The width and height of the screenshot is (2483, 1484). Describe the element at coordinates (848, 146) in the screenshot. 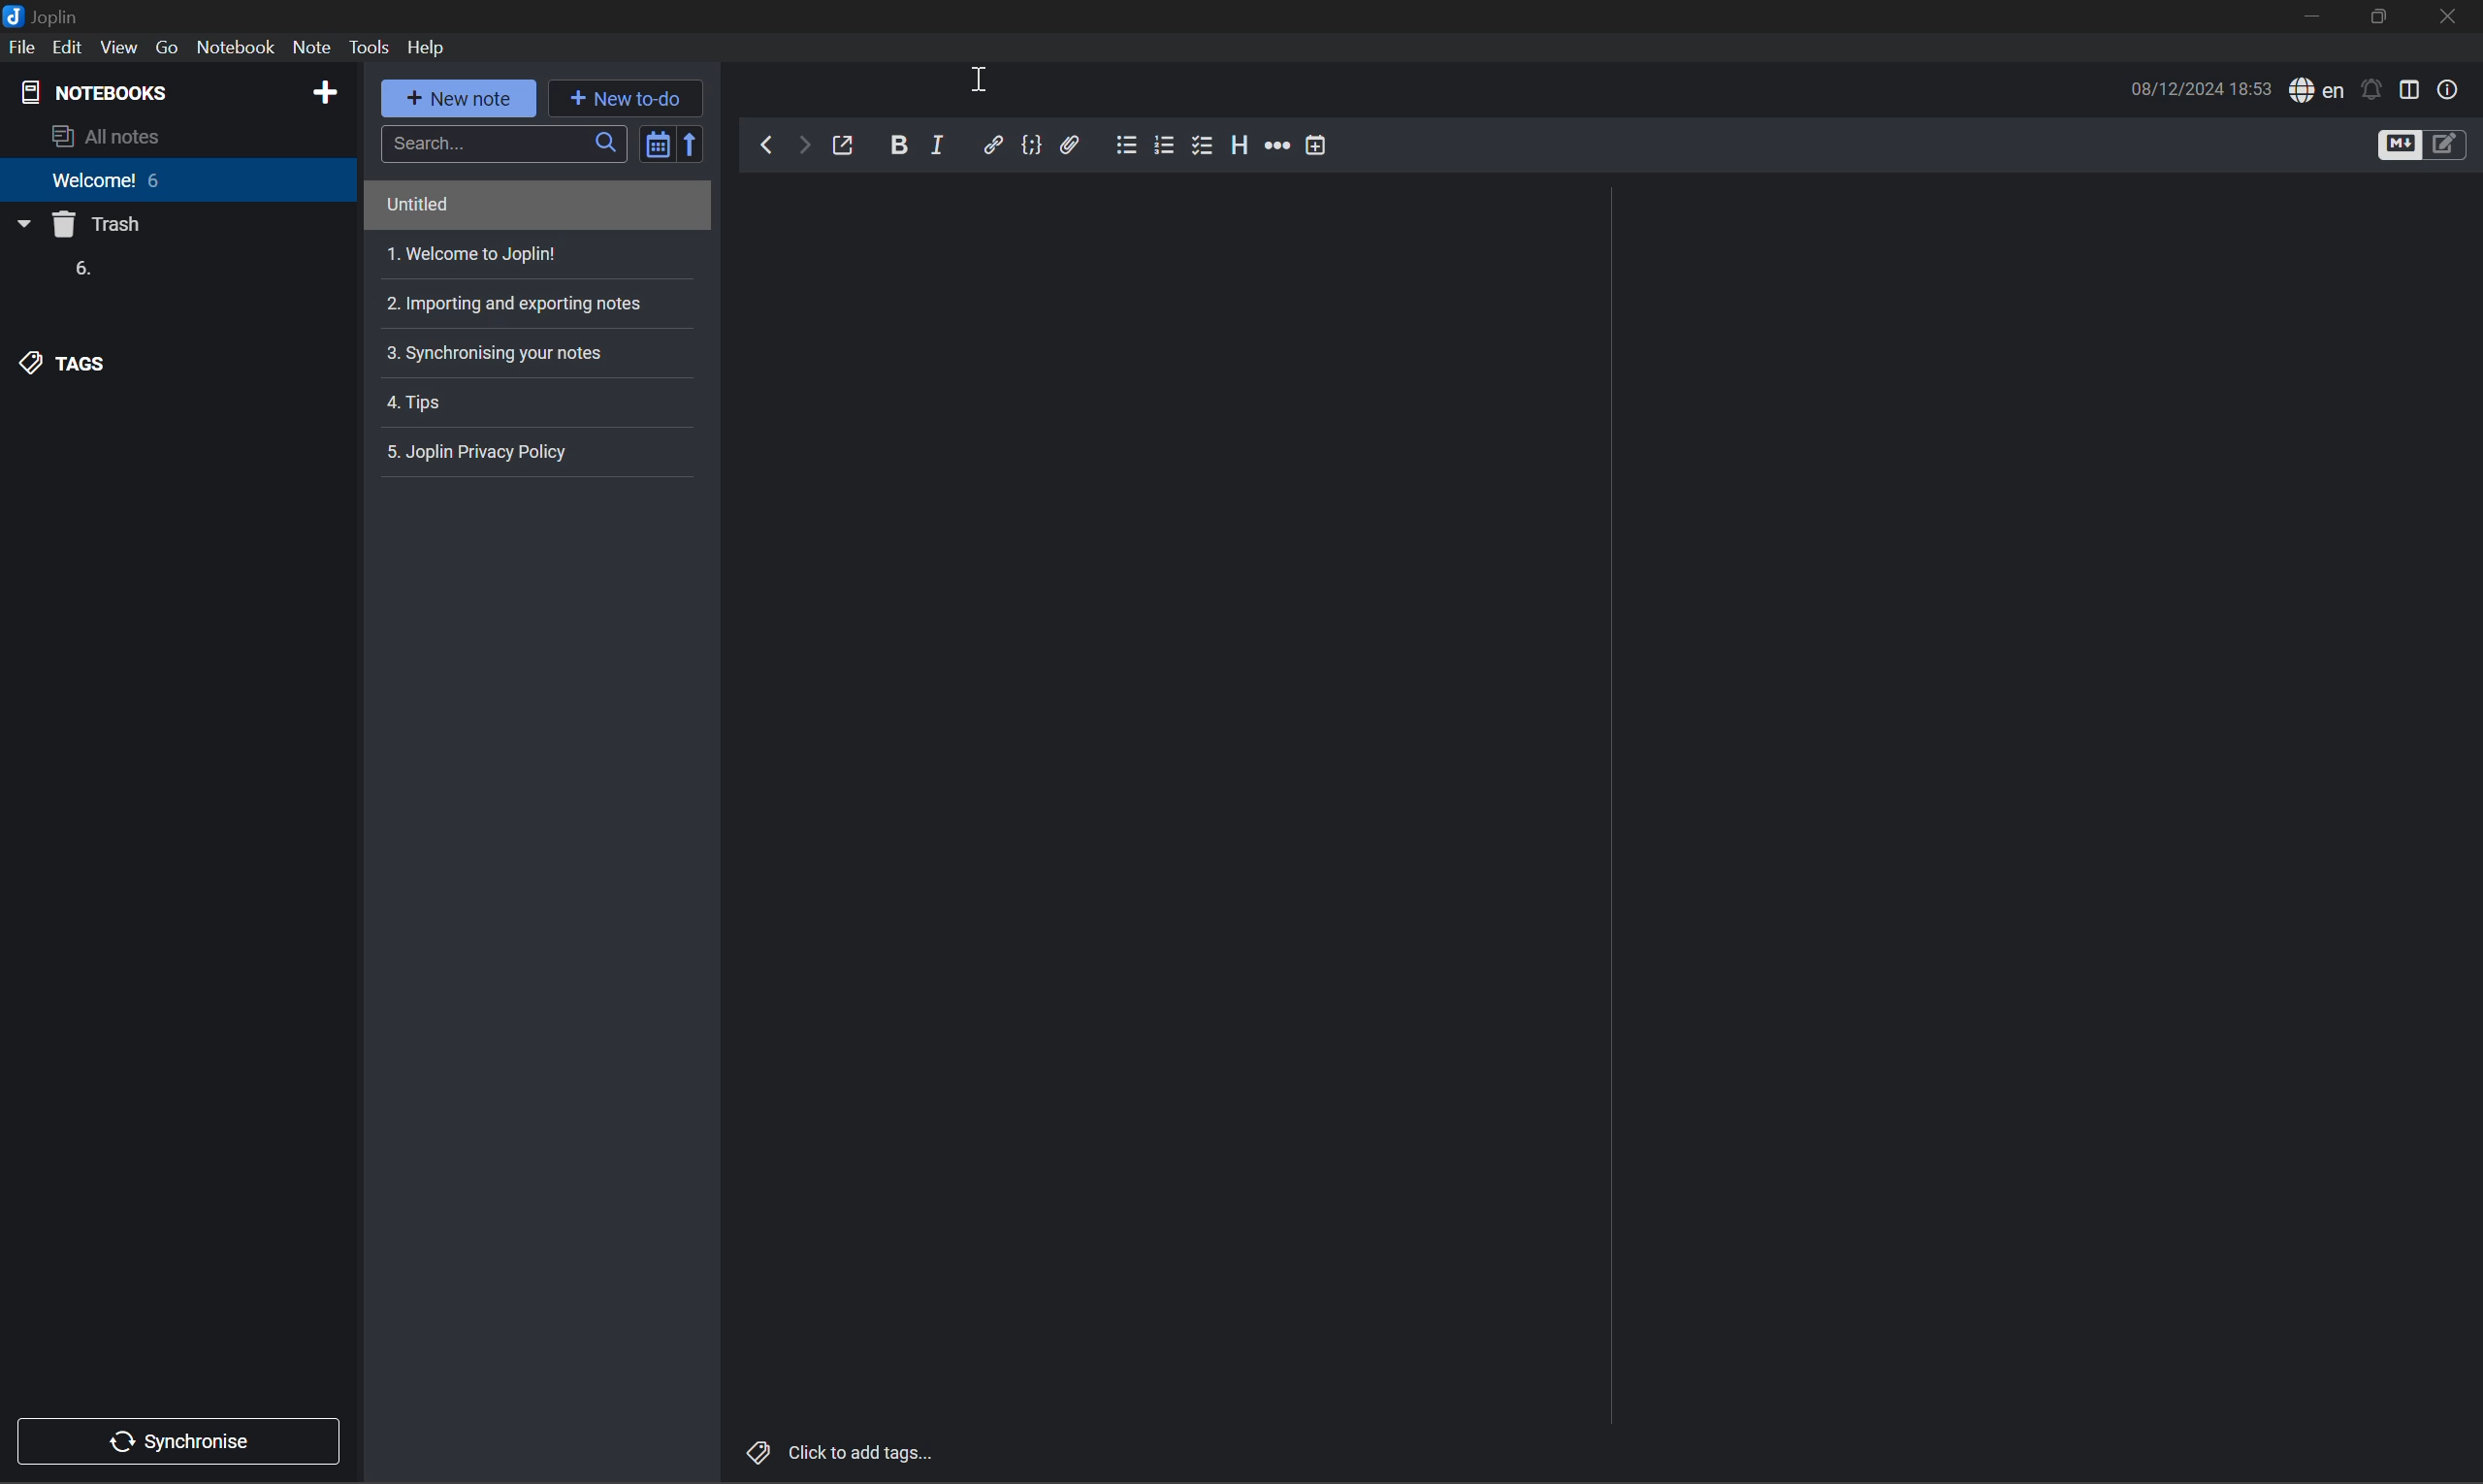

I see `Toggle external editing` at that location.